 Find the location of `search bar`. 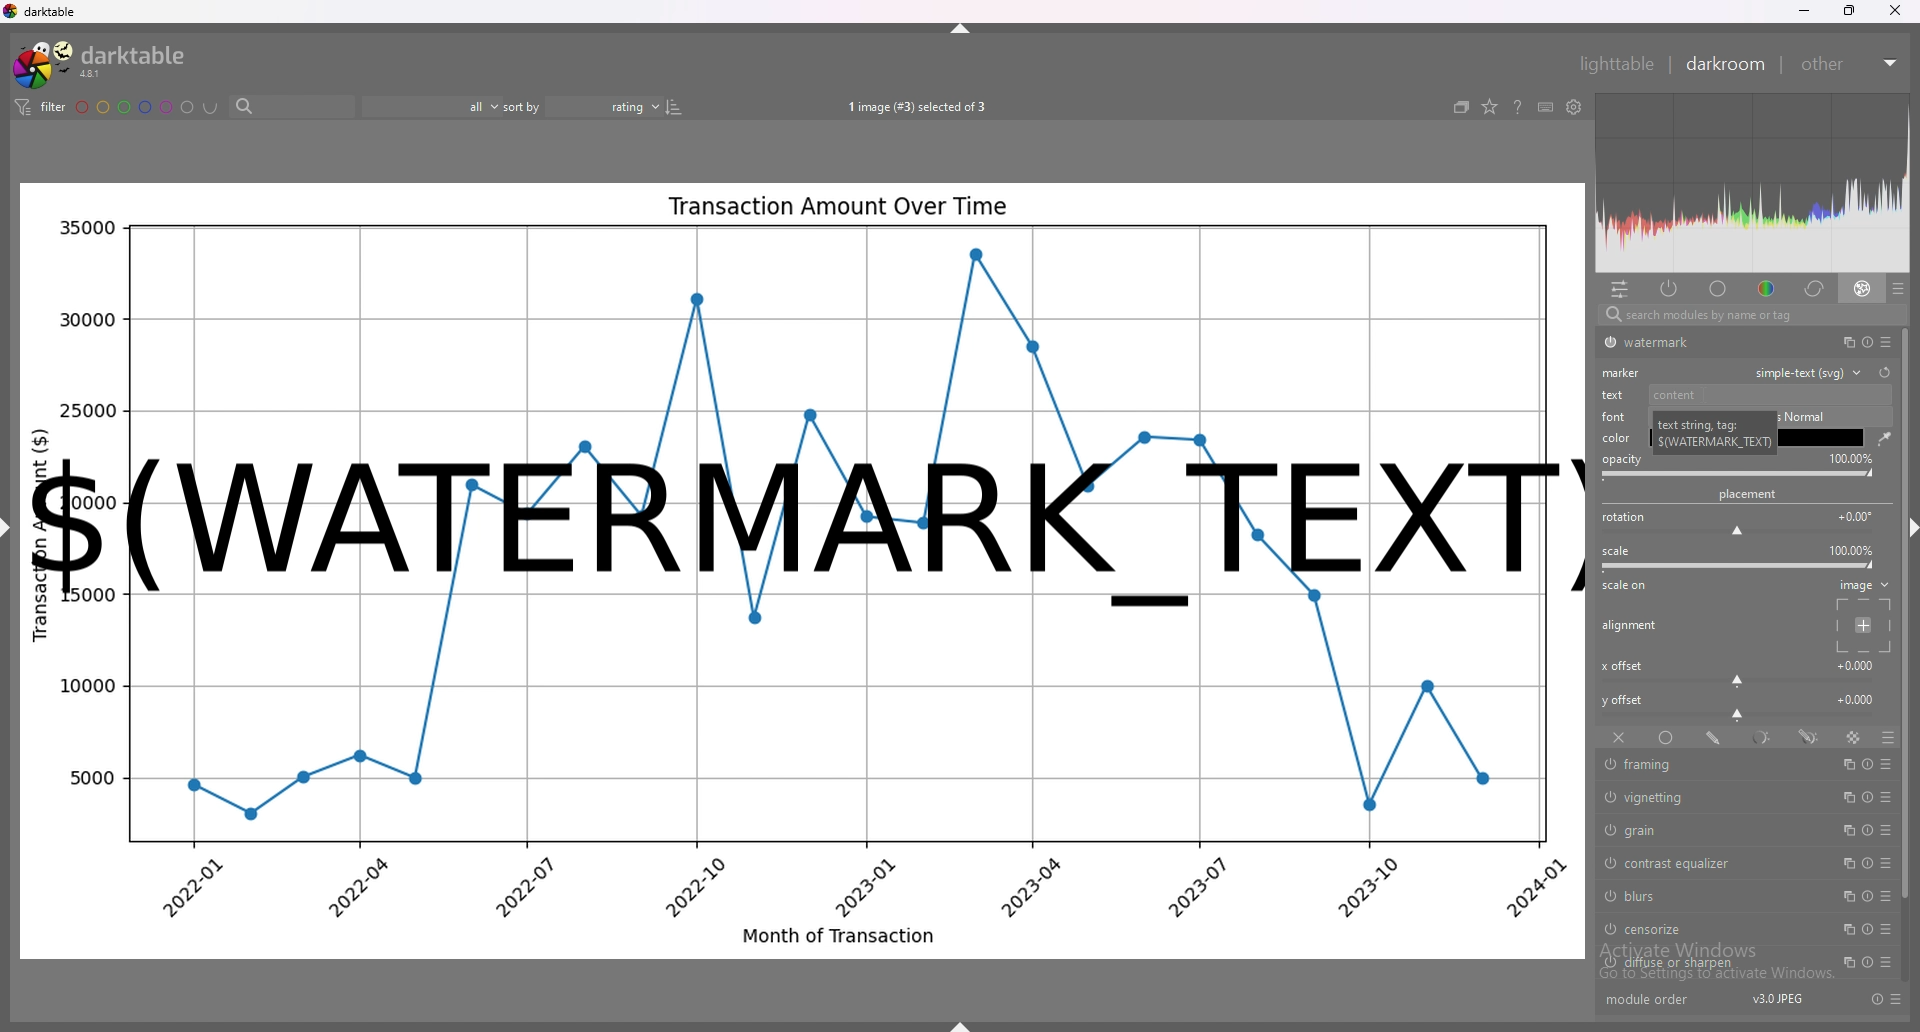

search bar is located at coordinates (1746, 316).